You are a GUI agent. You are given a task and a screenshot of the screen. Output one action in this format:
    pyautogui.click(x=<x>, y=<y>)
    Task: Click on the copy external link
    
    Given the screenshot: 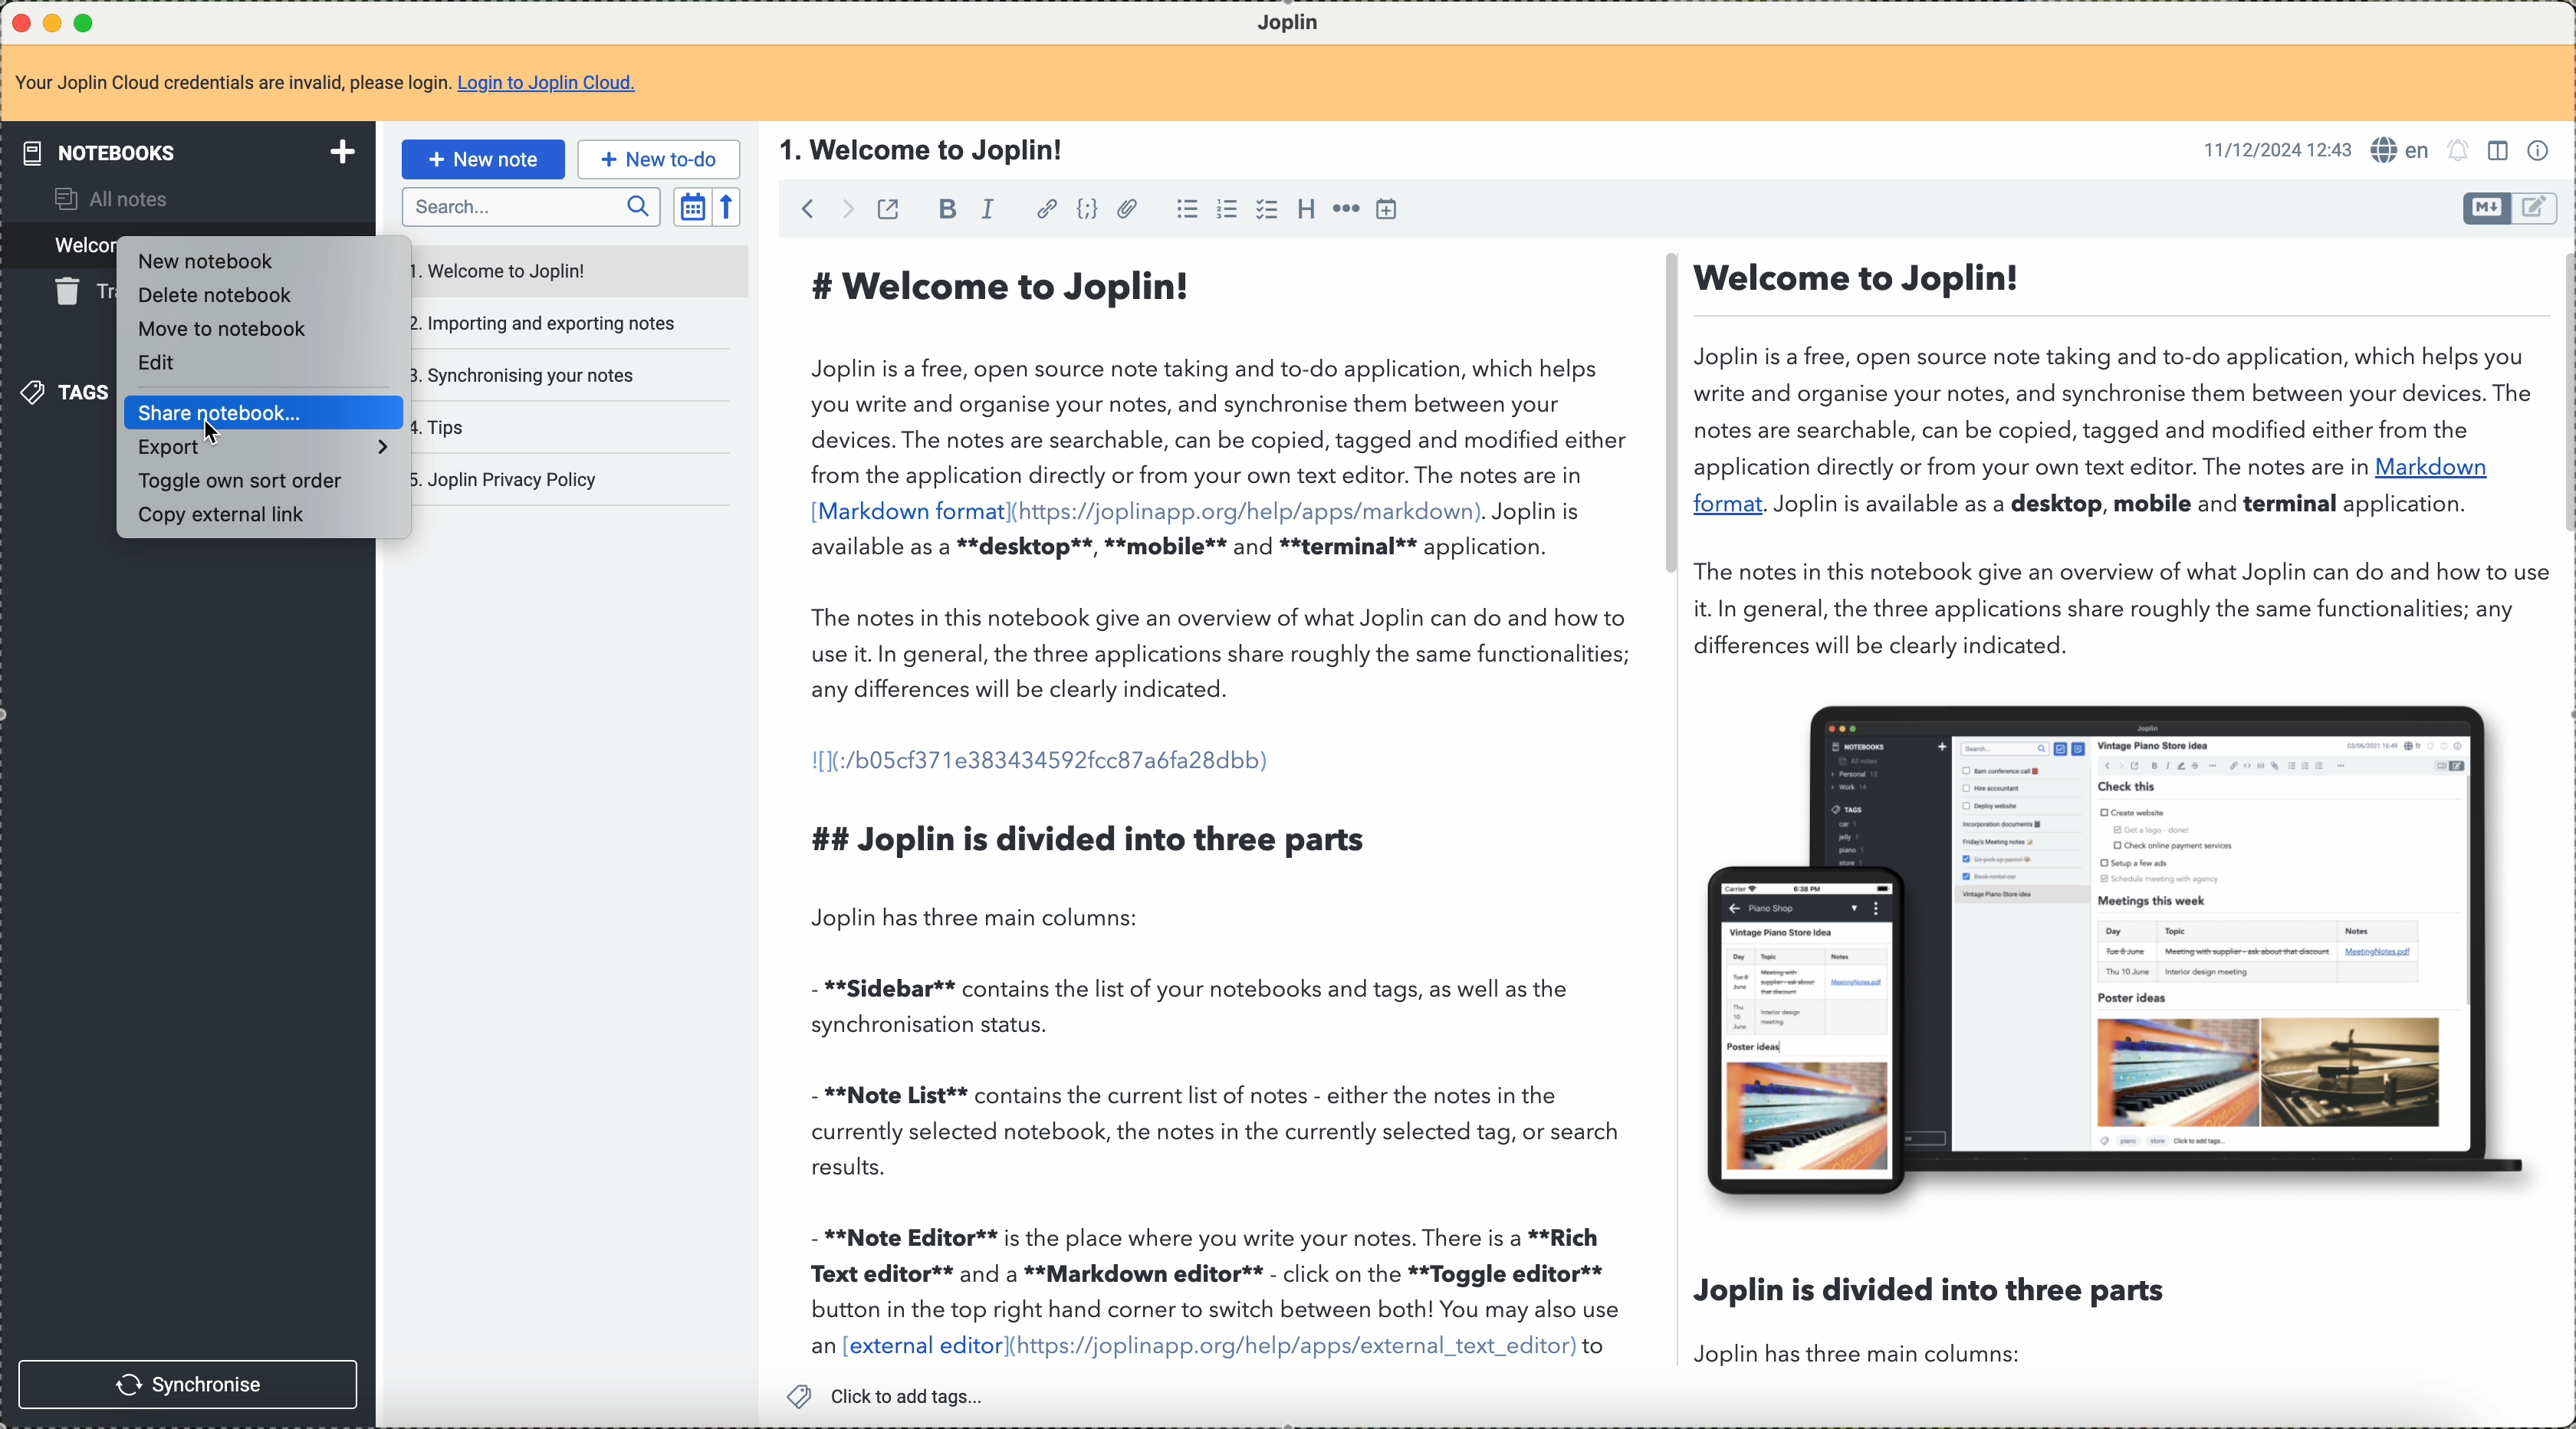 What is the action you would take?
    pyautogui.click(x=234, y=518)
    